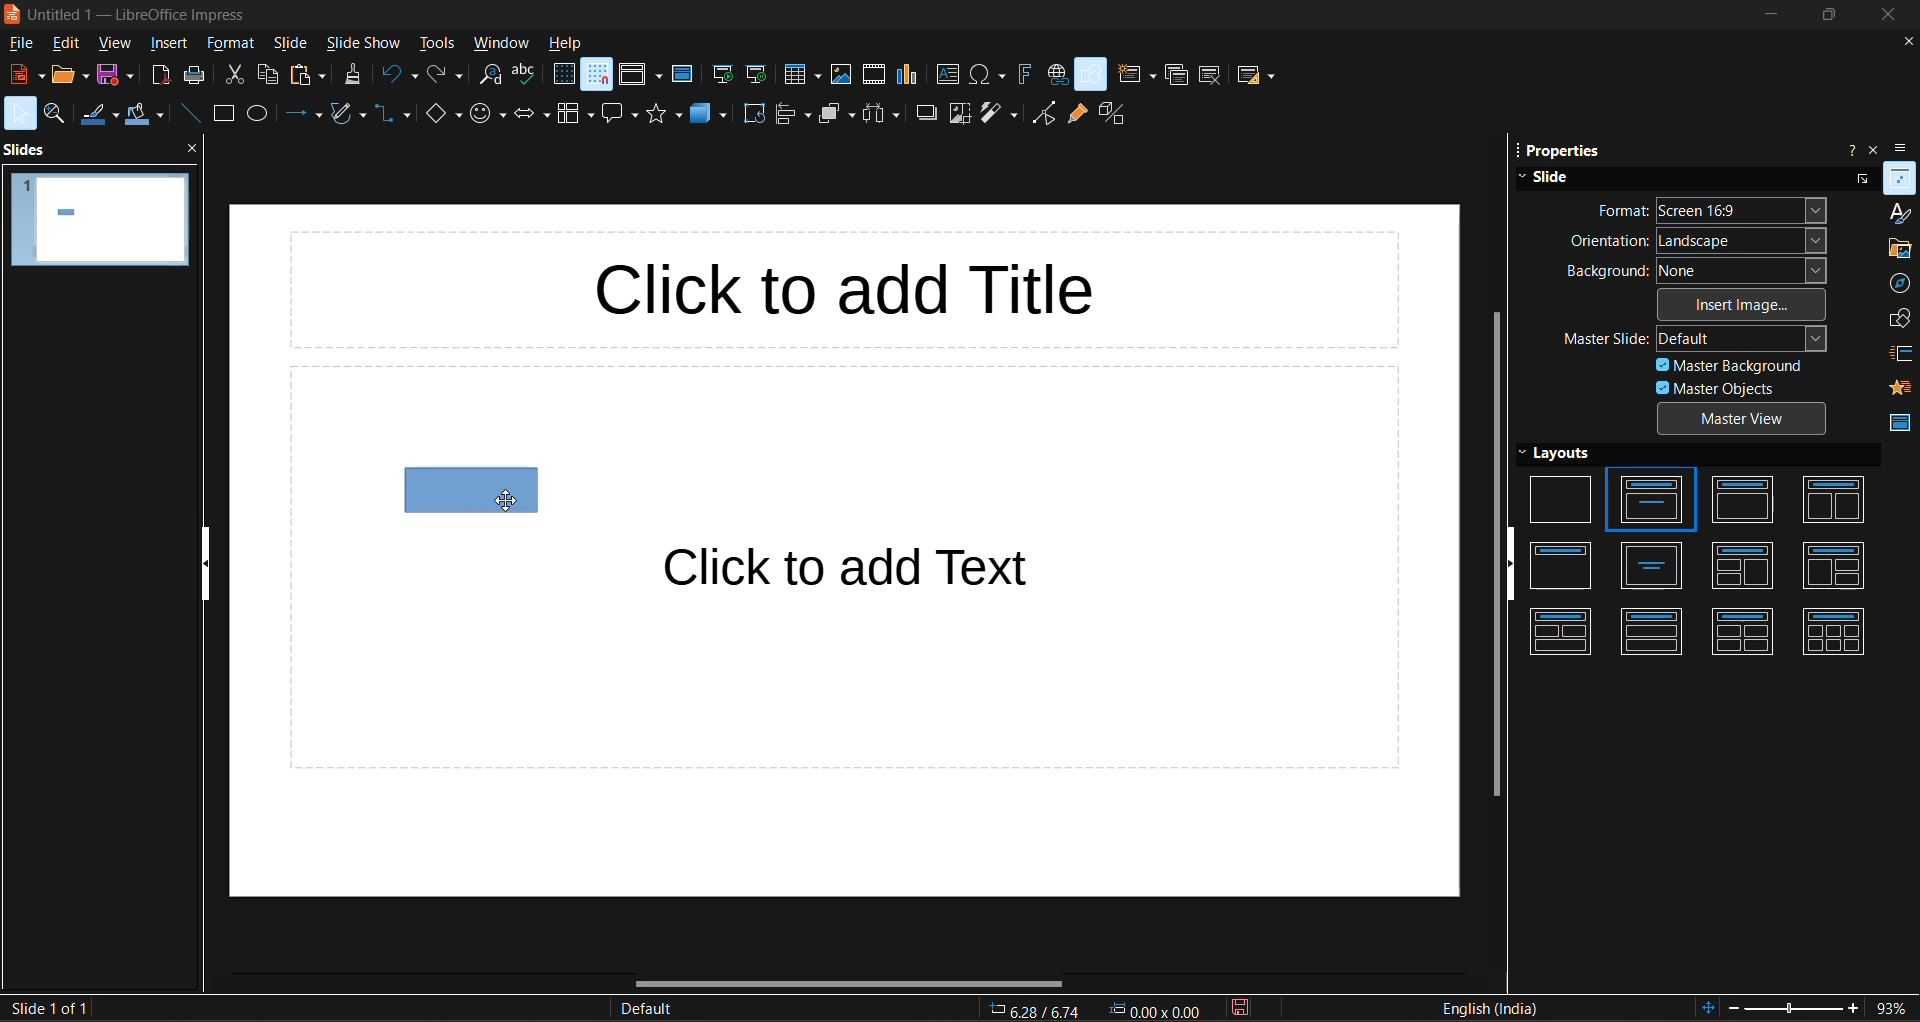  What do you see at coordinates (792, 114) in the screenshot?
I see `align objects` at bounding box center [792, 114].